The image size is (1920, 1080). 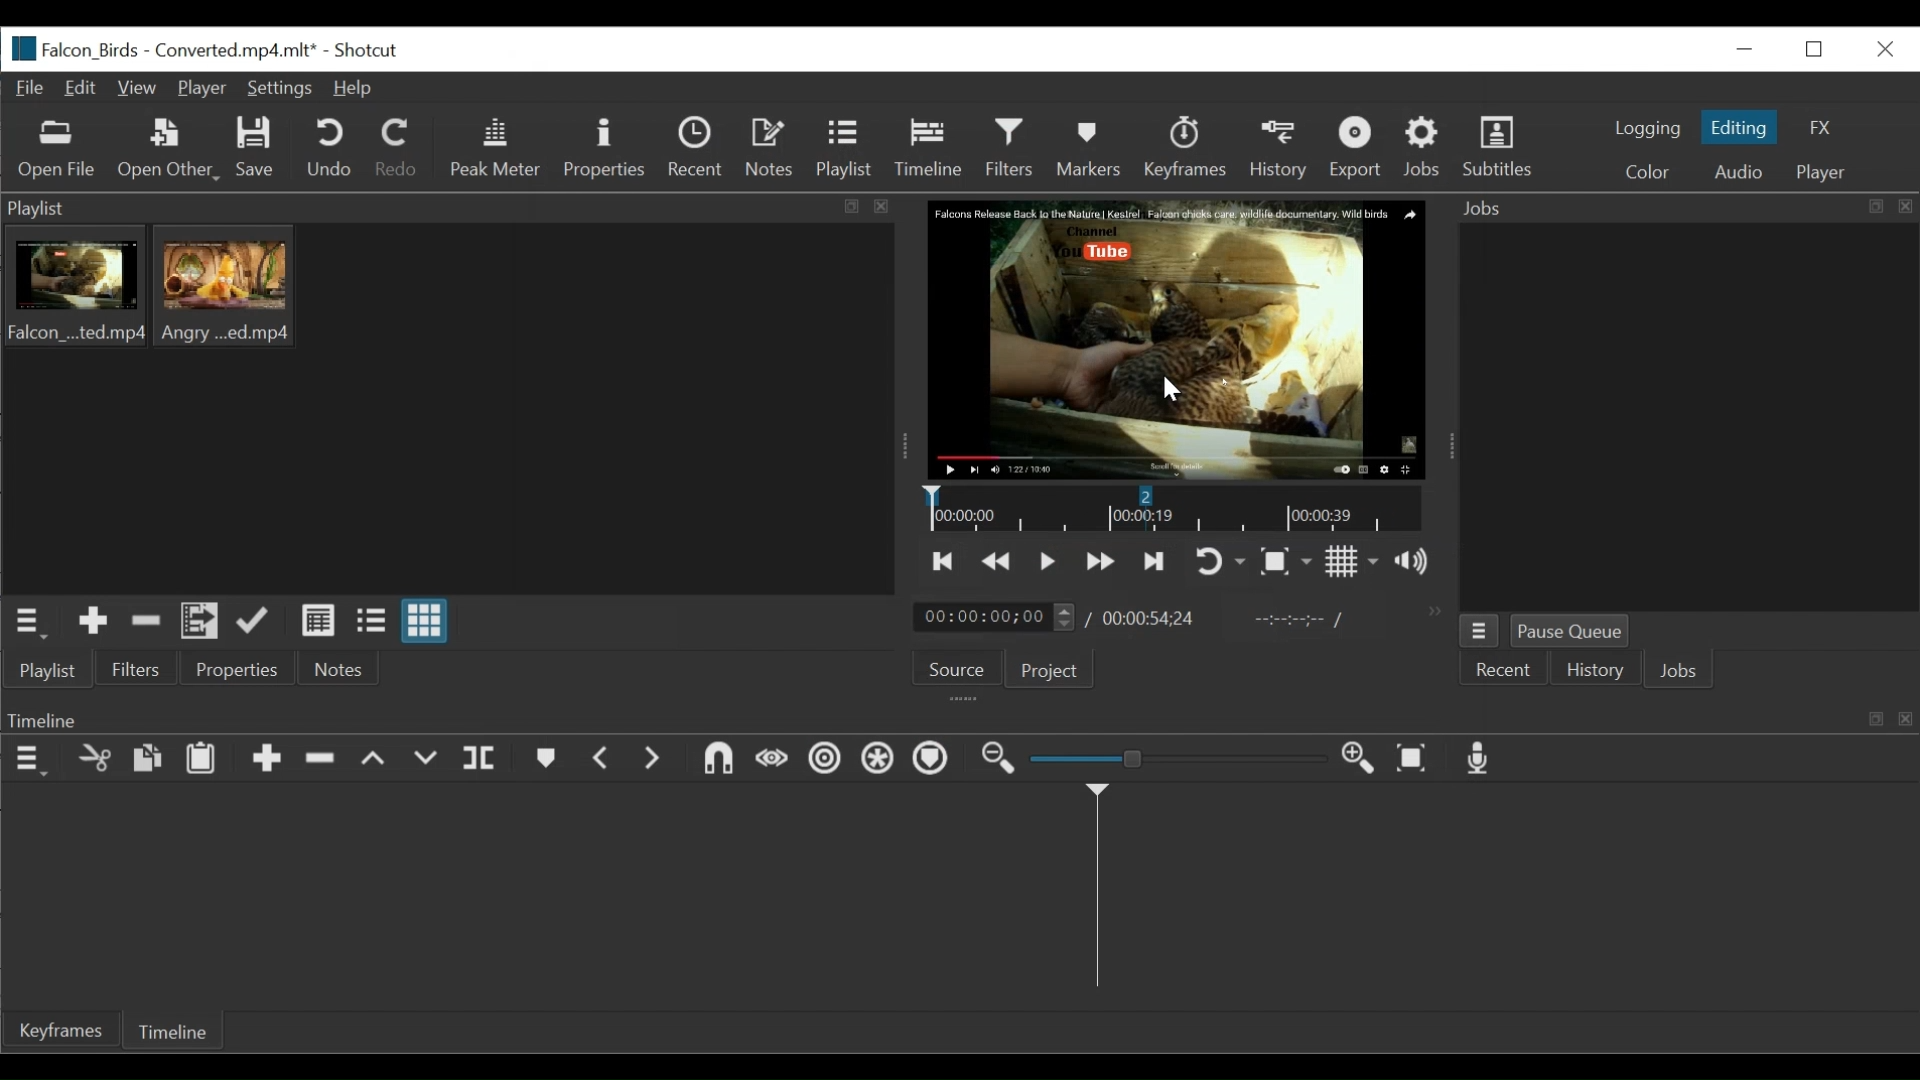 What do you see at coordinates (424, 759) in the screenshot?
I see `Overwrite` at bounding box center [424, 759].